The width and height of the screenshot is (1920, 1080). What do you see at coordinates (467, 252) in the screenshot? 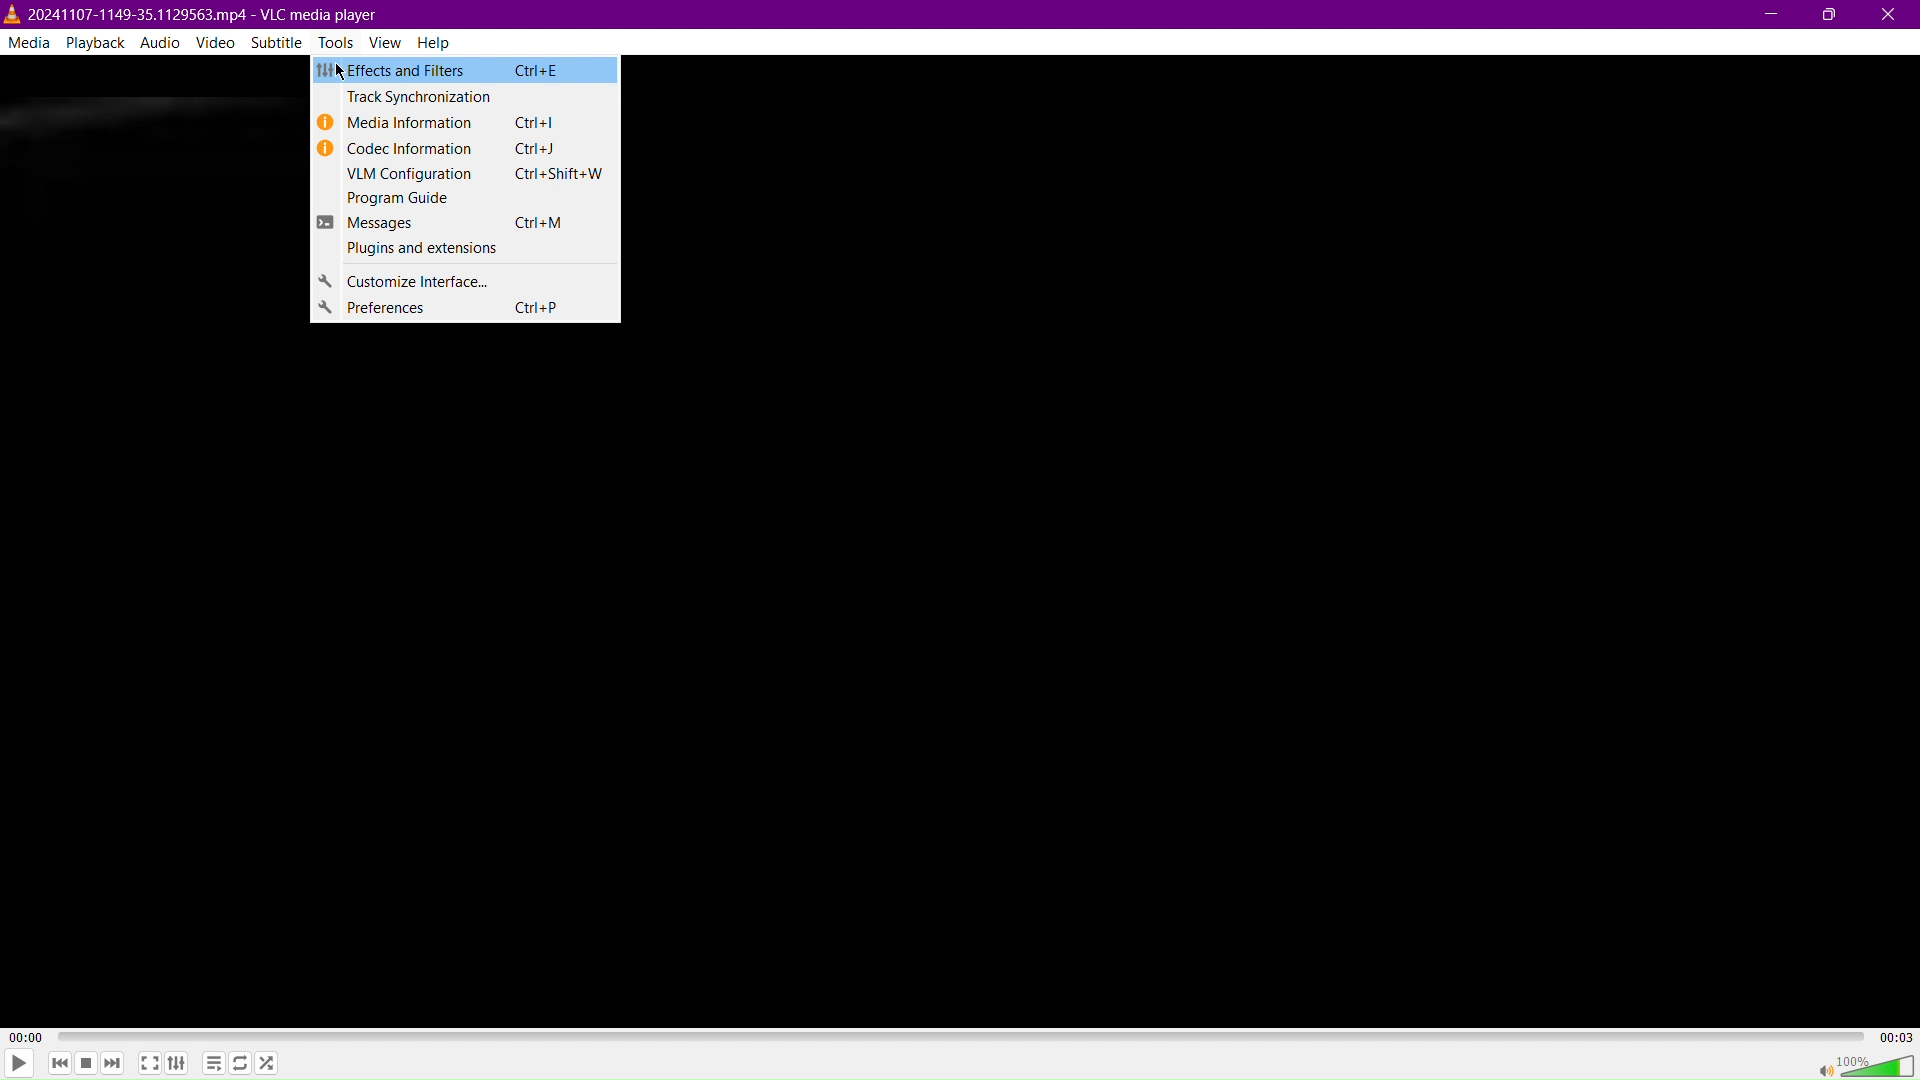
I see `Plugins and extensions` at bounding box center [467, 252].